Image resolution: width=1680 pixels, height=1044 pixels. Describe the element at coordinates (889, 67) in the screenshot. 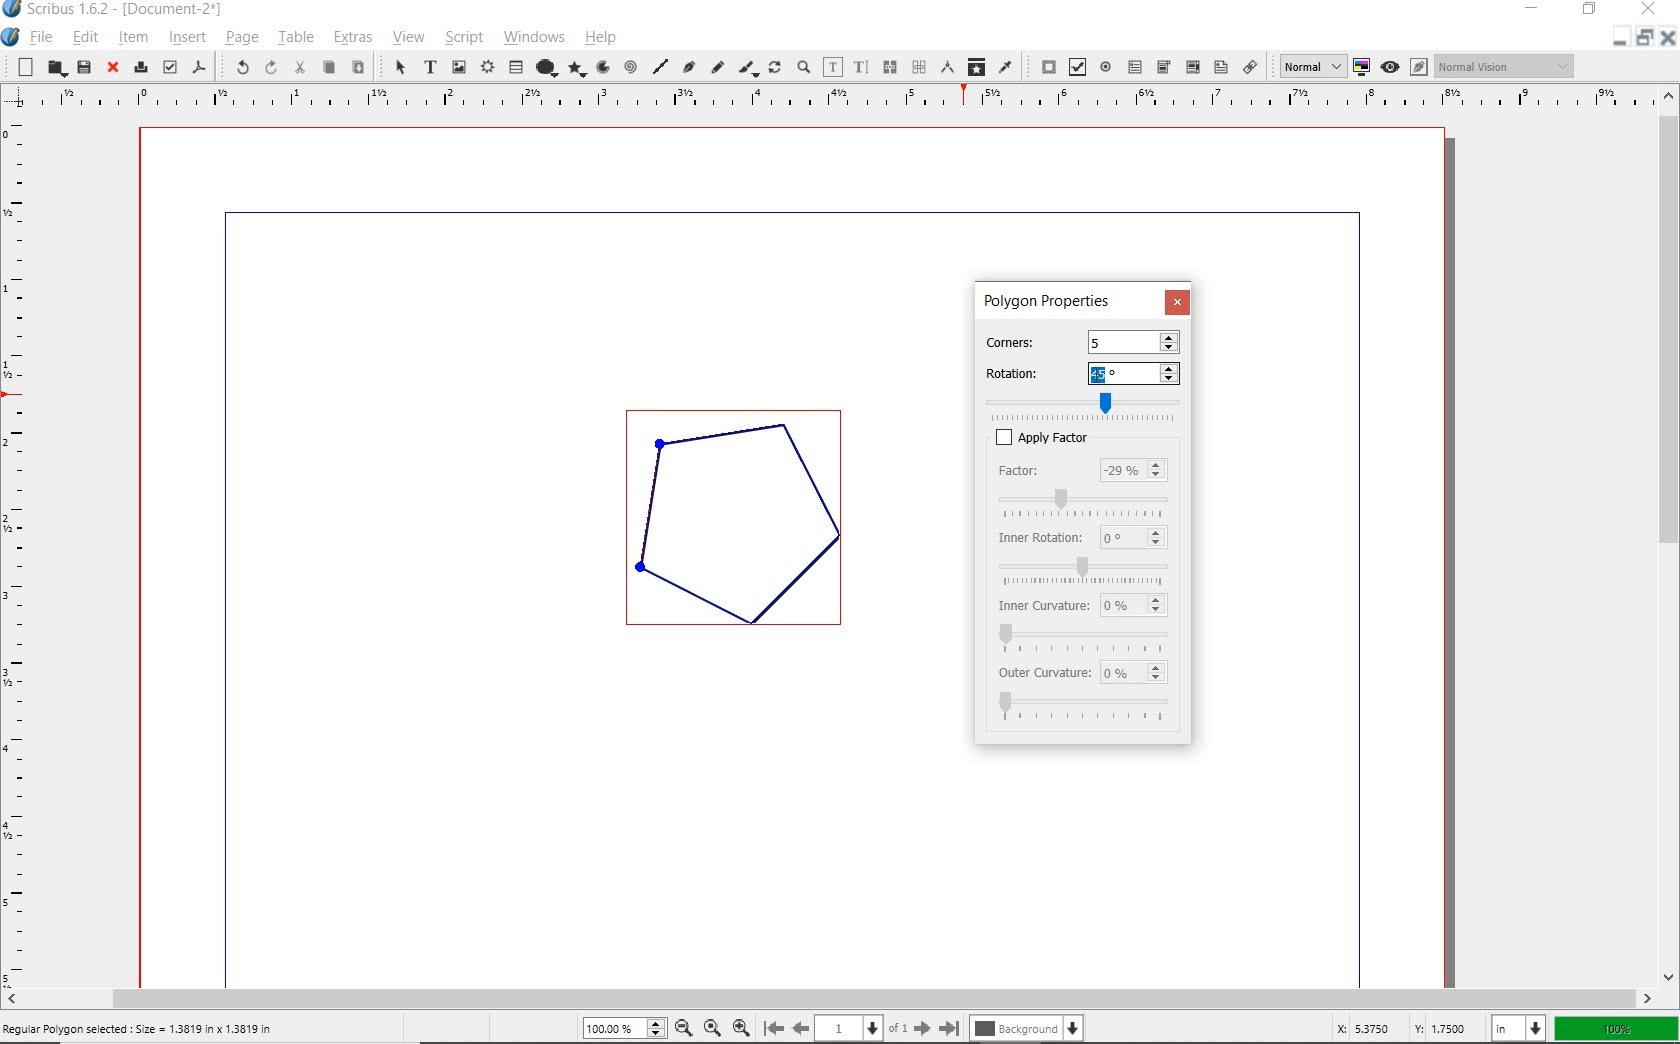

I see `link text frames` at that location.